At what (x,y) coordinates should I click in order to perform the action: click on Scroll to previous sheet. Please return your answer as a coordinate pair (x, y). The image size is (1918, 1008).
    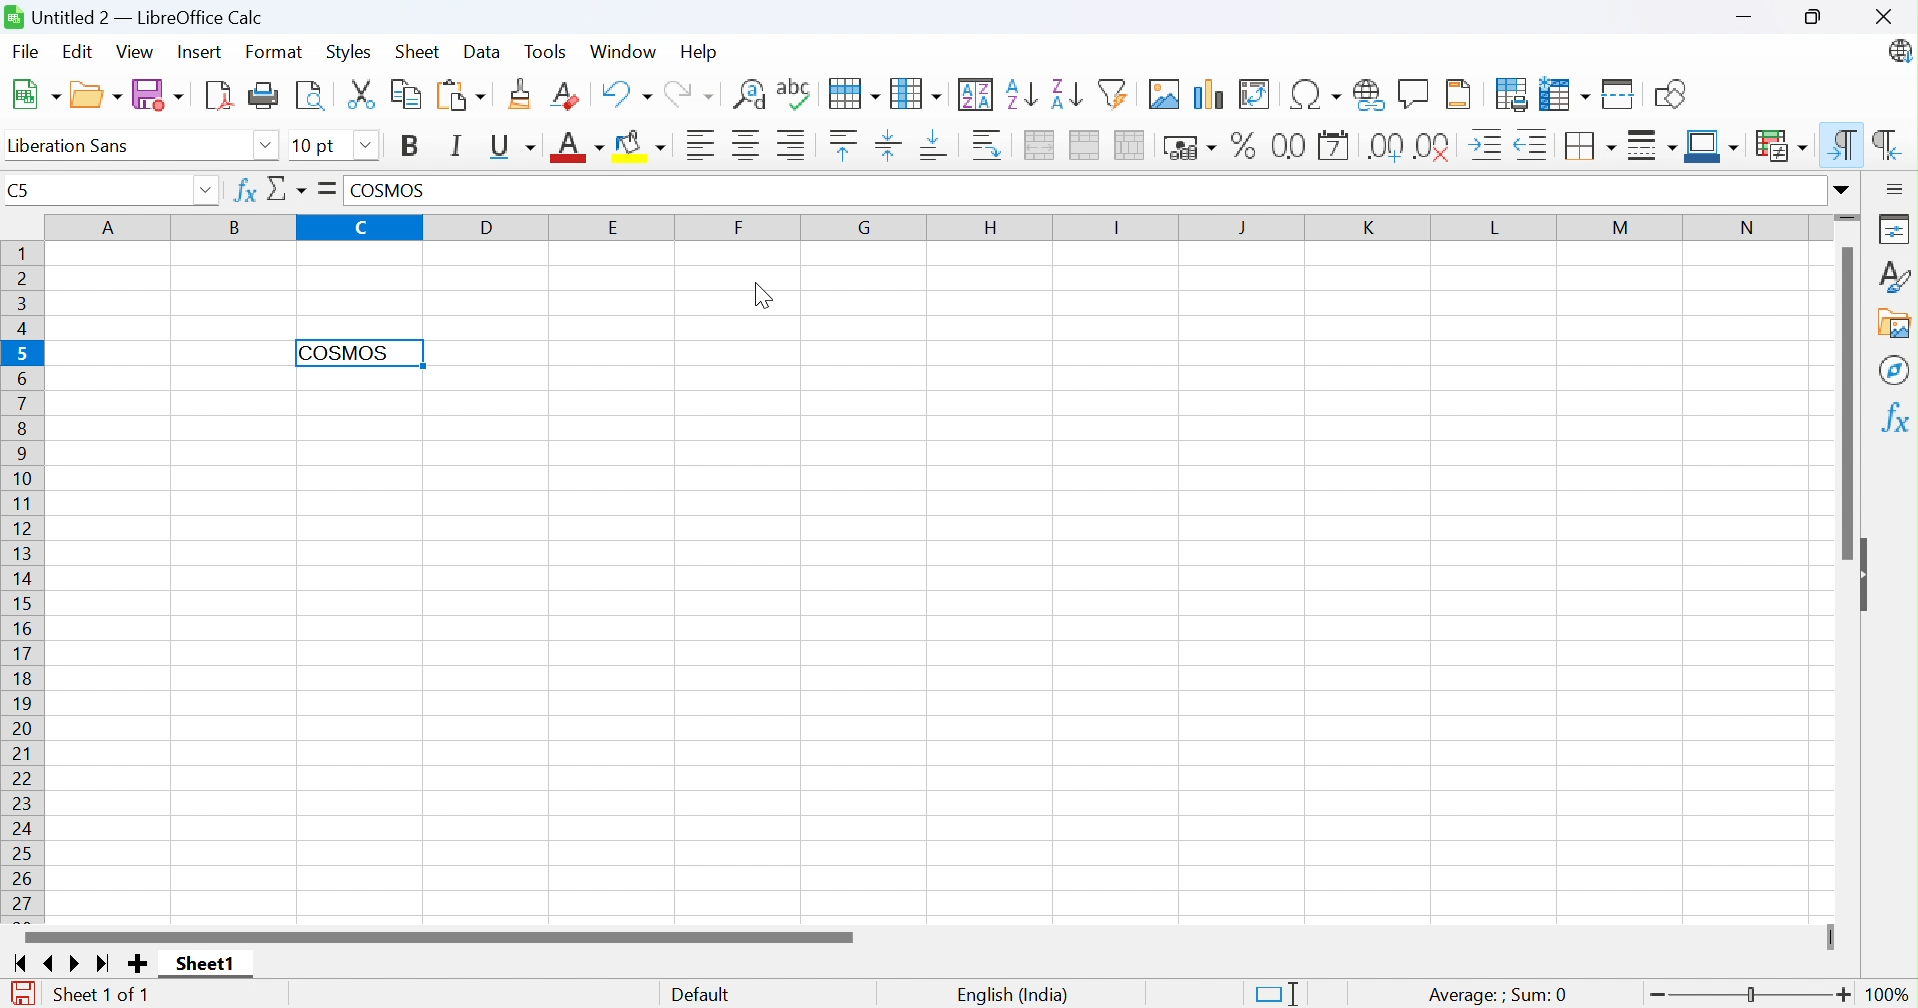
    Looking at the image, I should click on (56, 965).